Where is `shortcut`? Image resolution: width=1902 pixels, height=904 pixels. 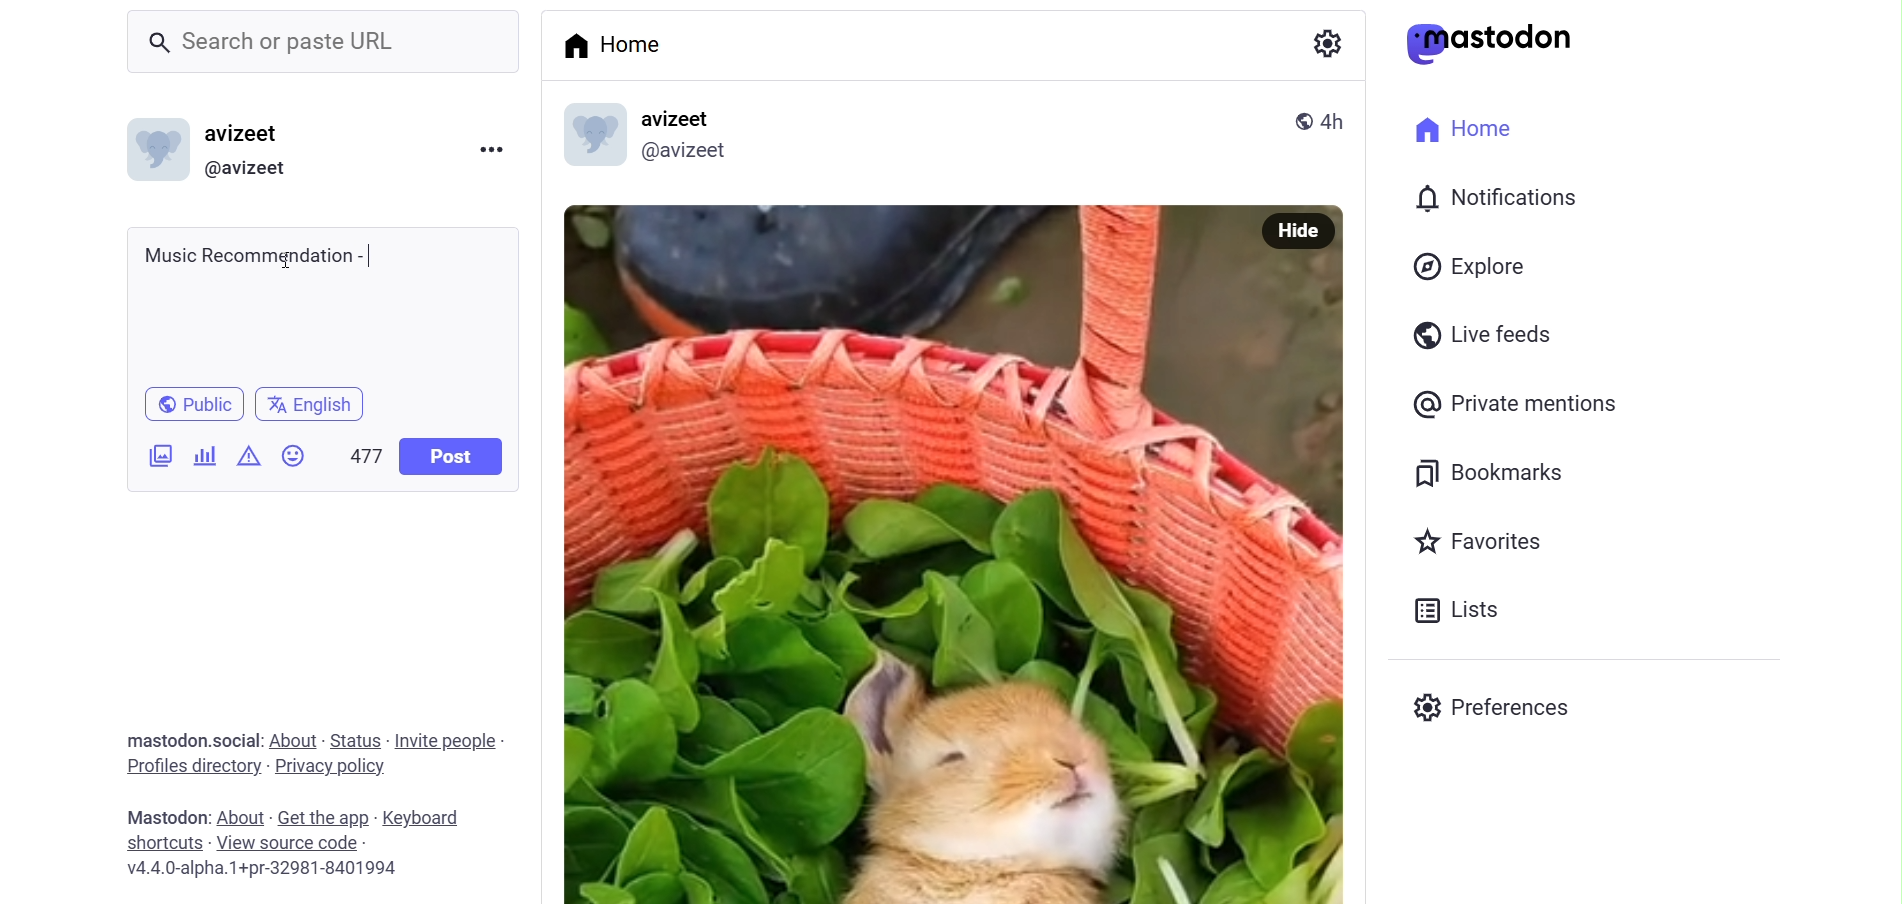 shortcut is located at coordinates (163, 840).